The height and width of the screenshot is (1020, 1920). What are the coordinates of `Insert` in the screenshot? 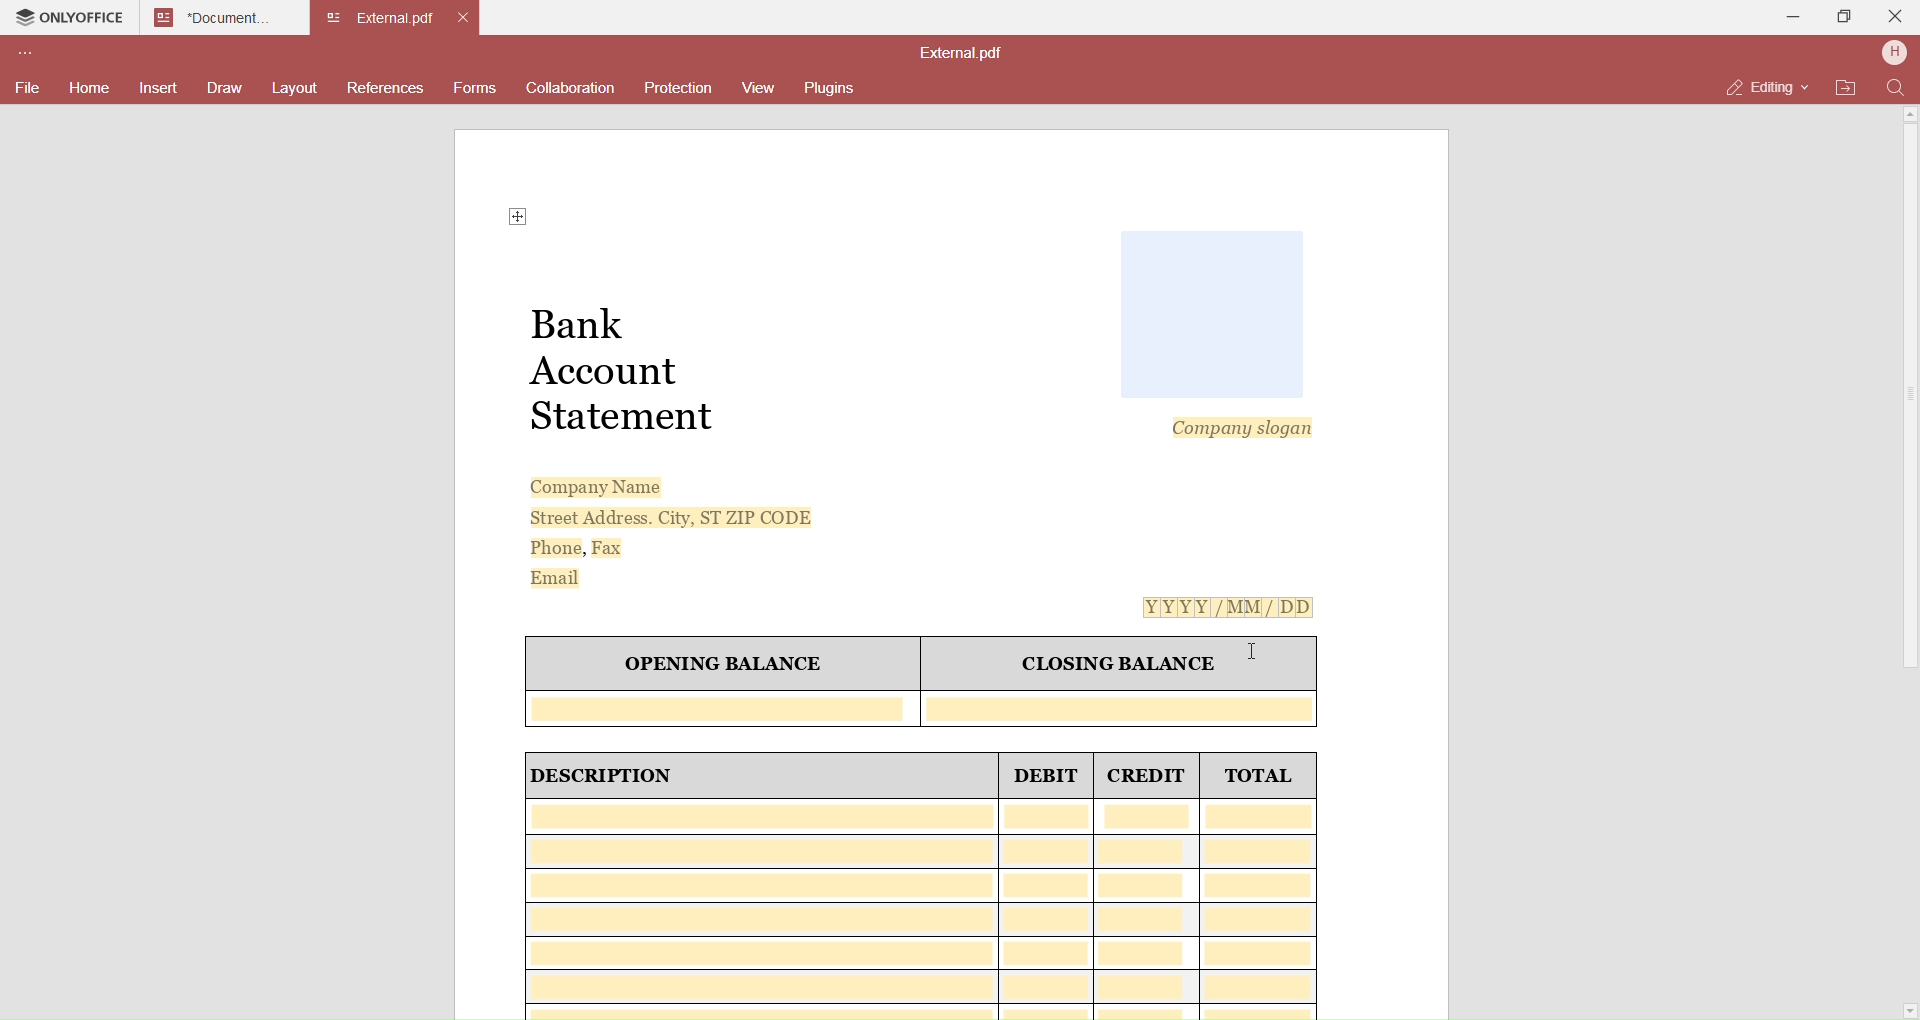 It's located at (161, 89).